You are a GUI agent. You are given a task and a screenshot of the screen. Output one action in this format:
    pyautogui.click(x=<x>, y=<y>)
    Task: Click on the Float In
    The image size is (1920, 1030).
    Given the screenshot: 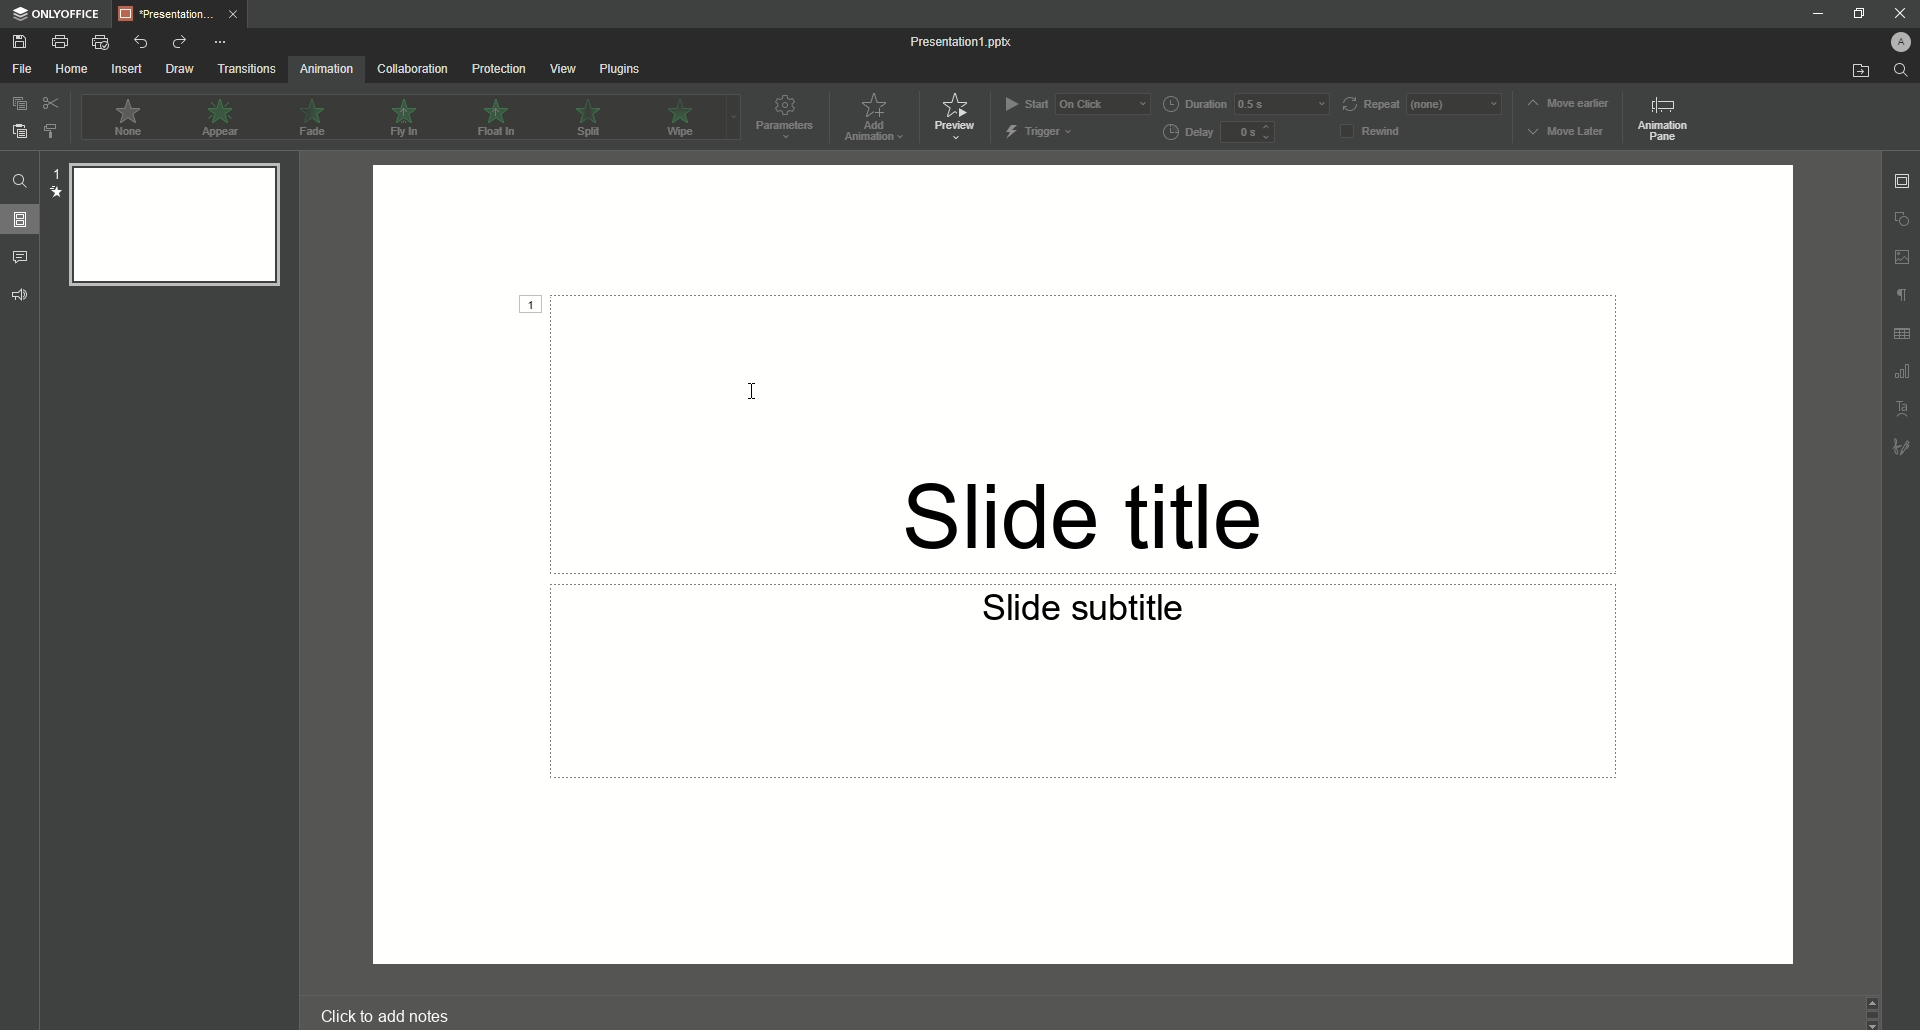 What is the action you would take?
    pyautogui.click(x=499, y=119)
    